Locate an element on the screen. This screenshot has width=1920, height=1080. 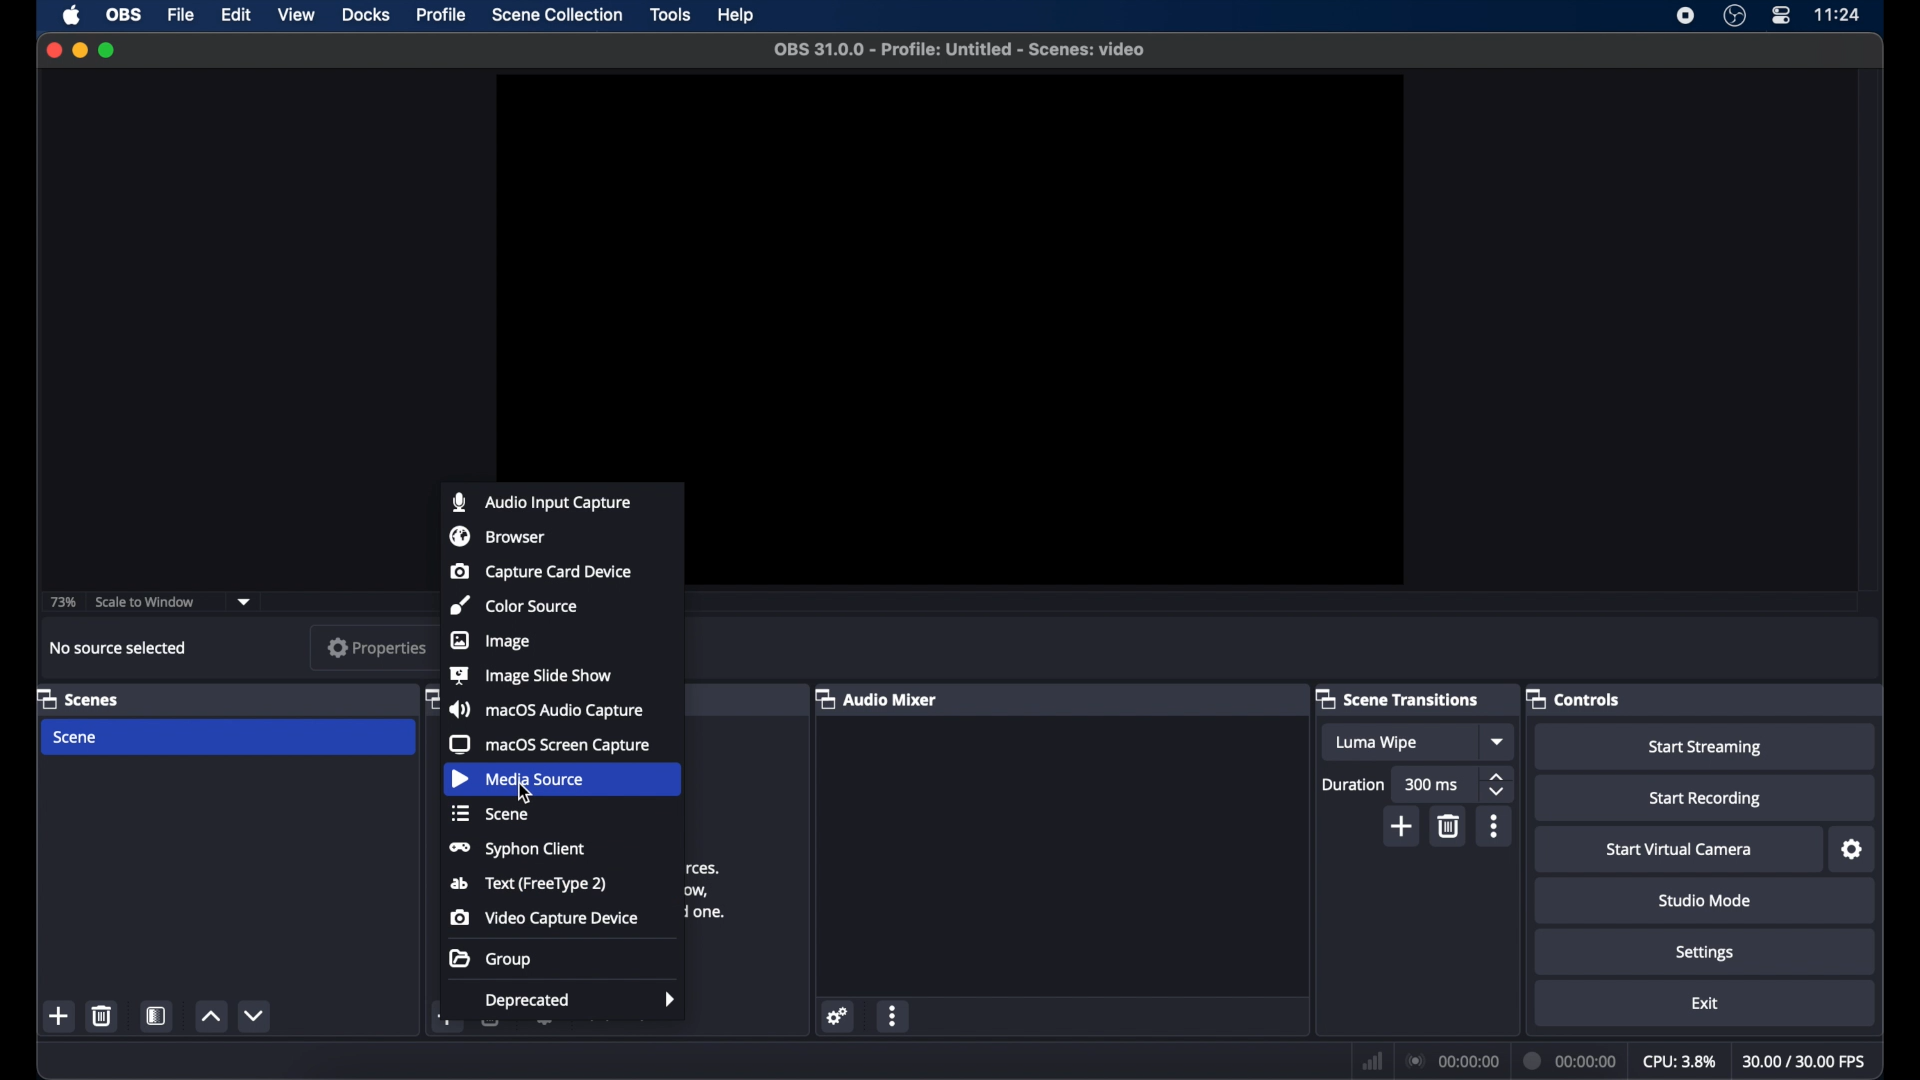
more options is located at coordinates (895, 1016).